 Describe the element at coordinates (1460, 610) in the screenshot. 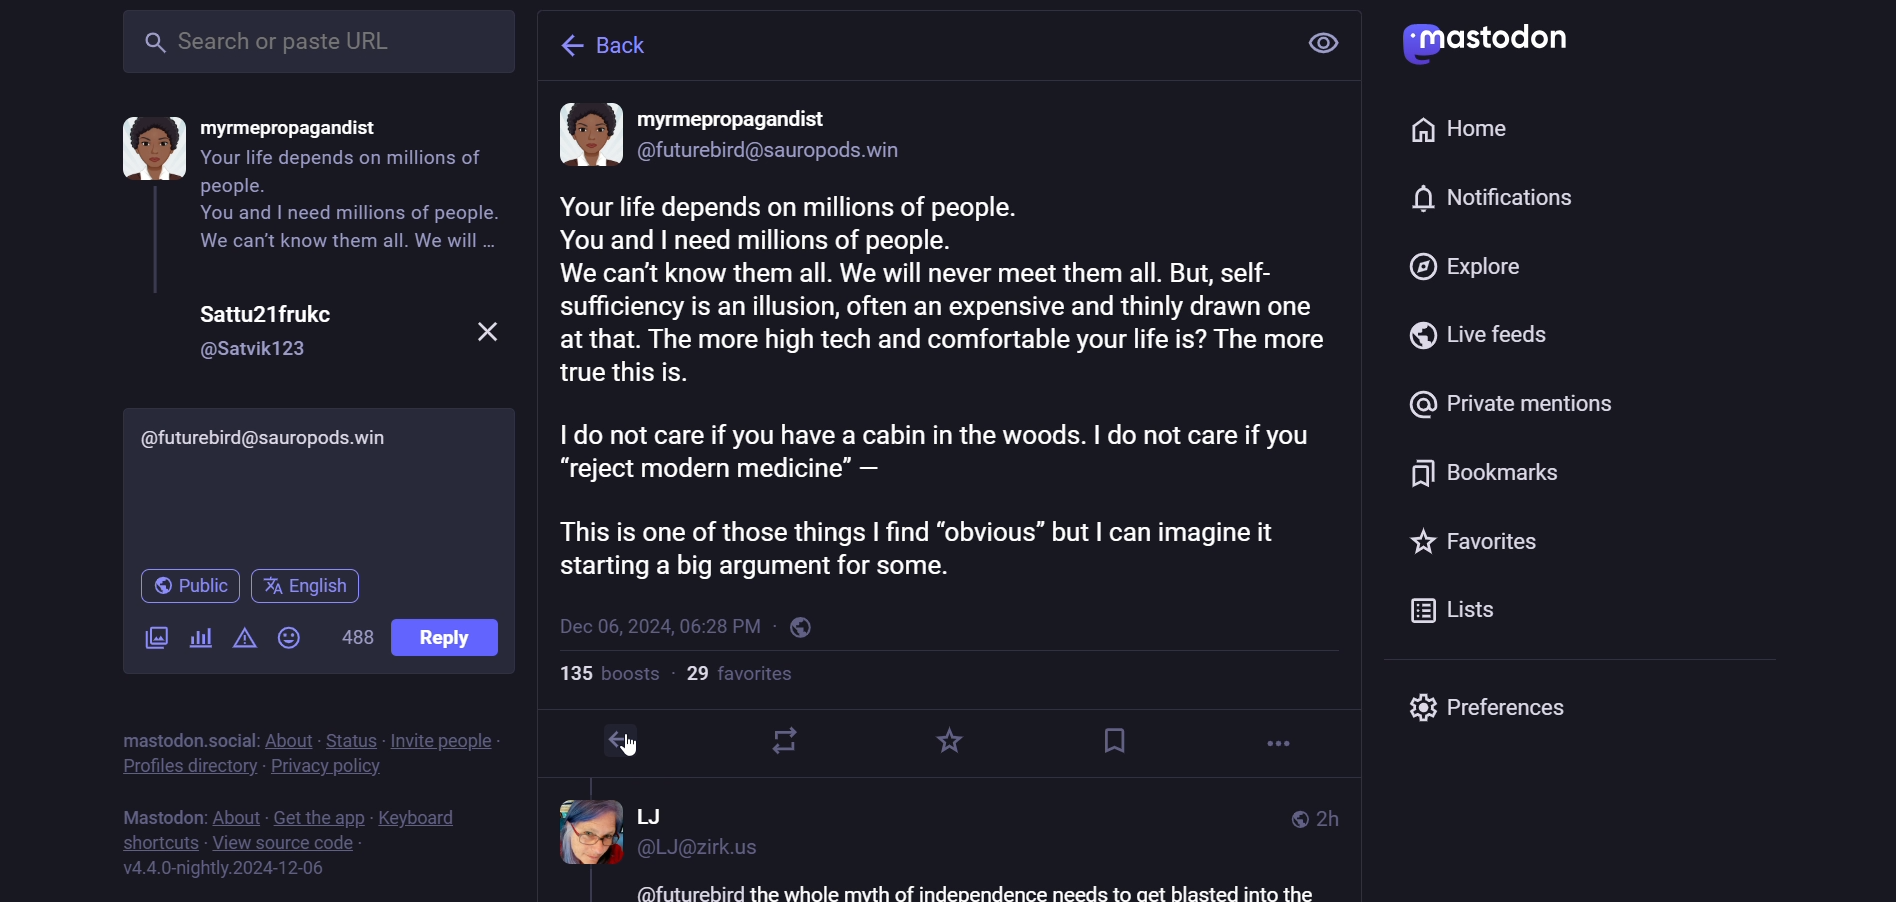

I see `list` at that location.